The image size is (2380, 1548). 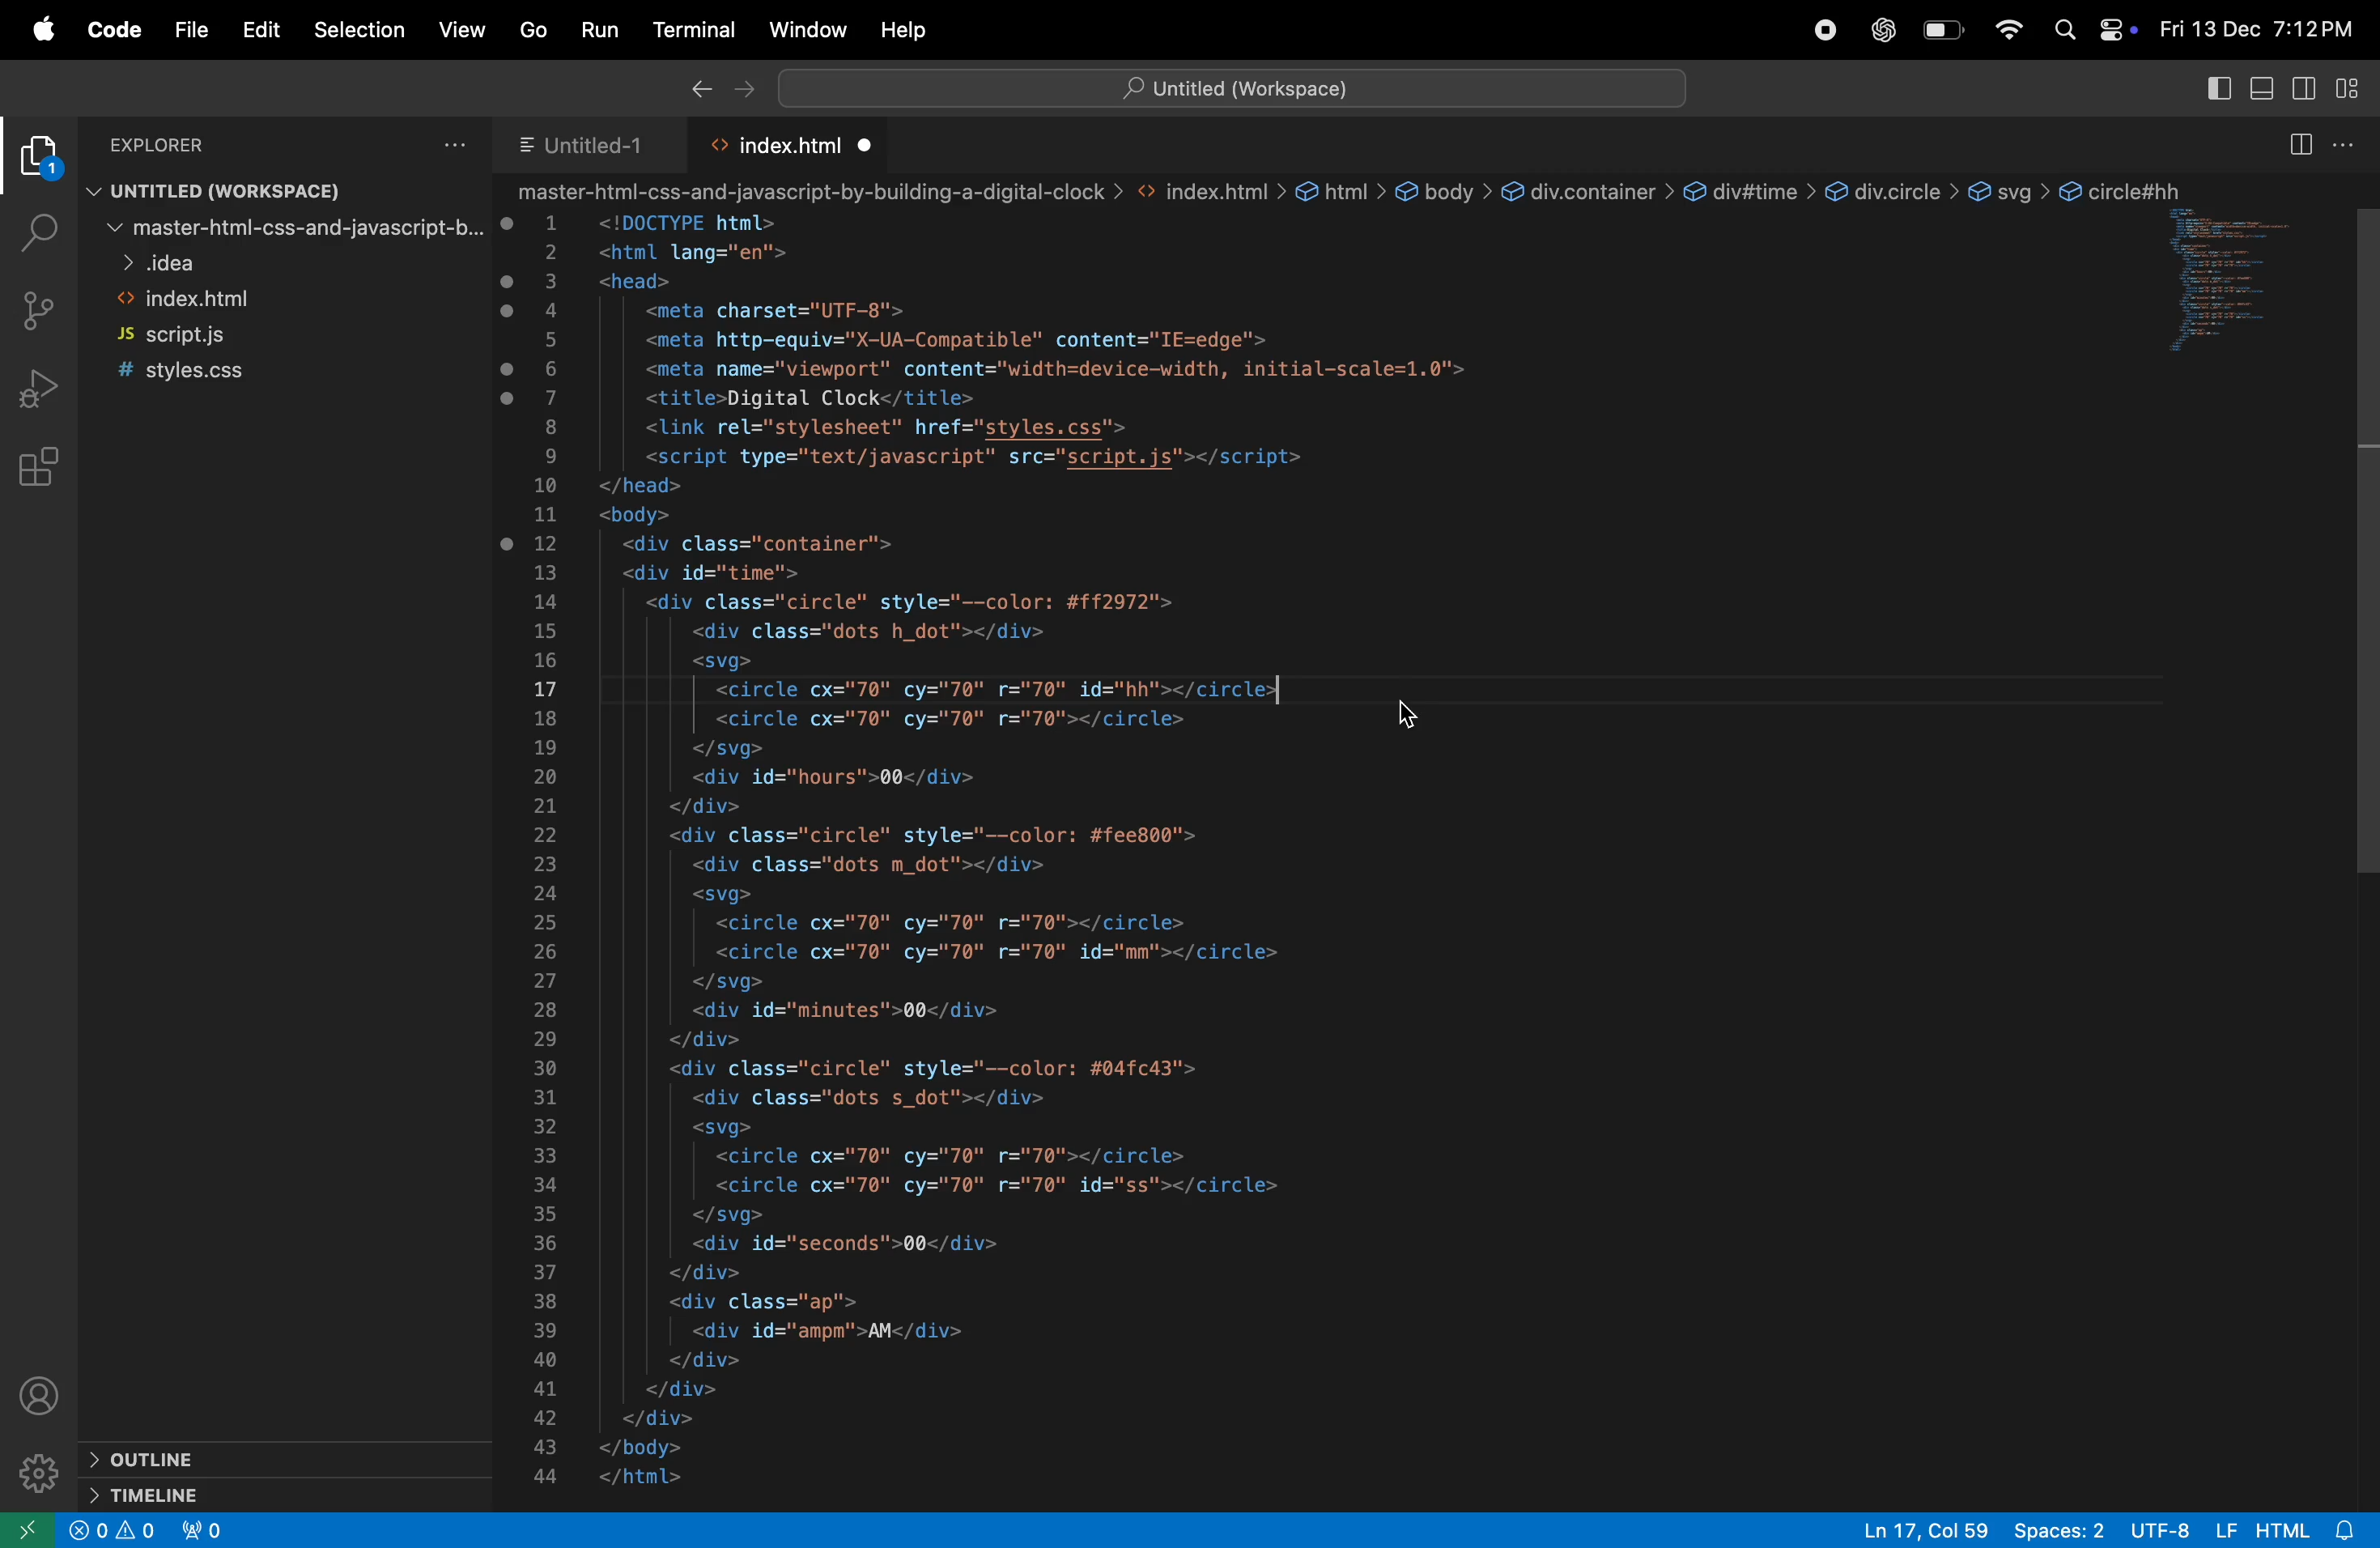 What do you see at coordinates (117, 1534) in the screenshot?
I see `create alert` at bounding box center [117, 1534].